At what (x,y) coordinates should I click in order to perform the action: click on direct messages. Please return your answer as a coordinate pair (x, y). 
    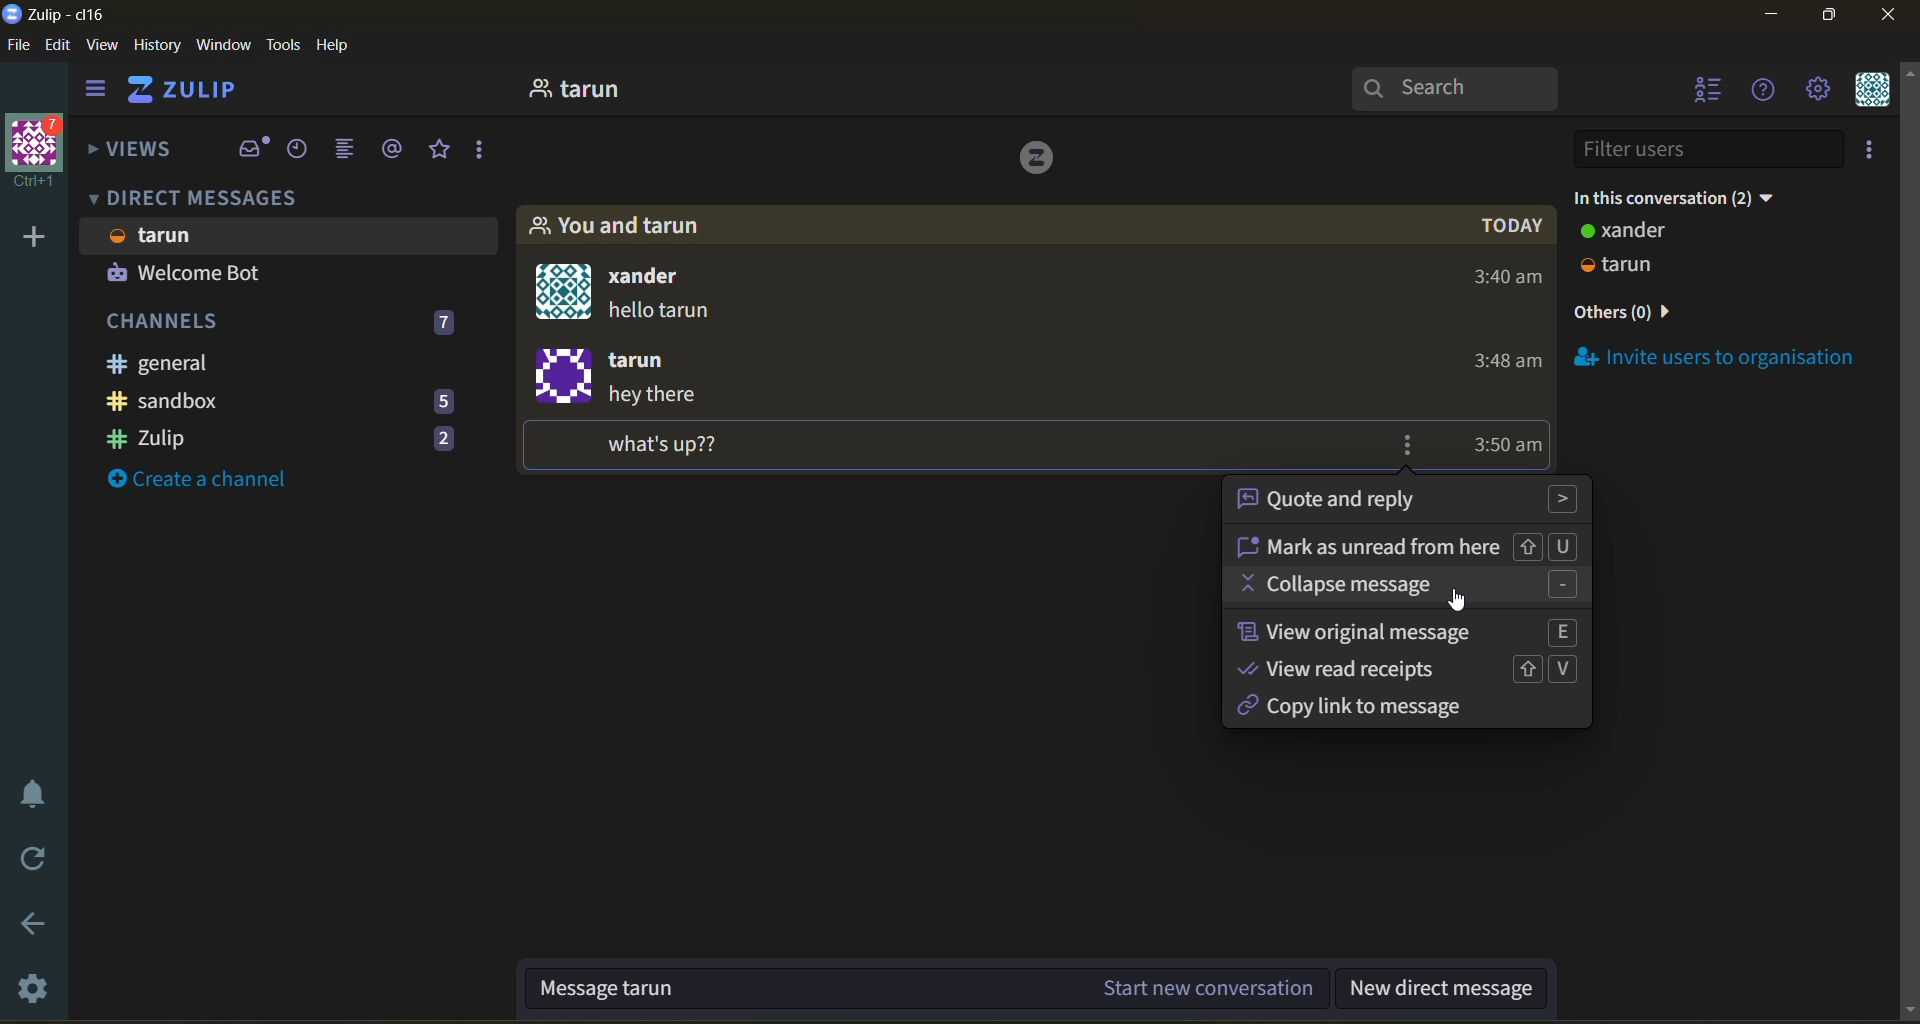
    Looking at the image, I should click on (214, 198).